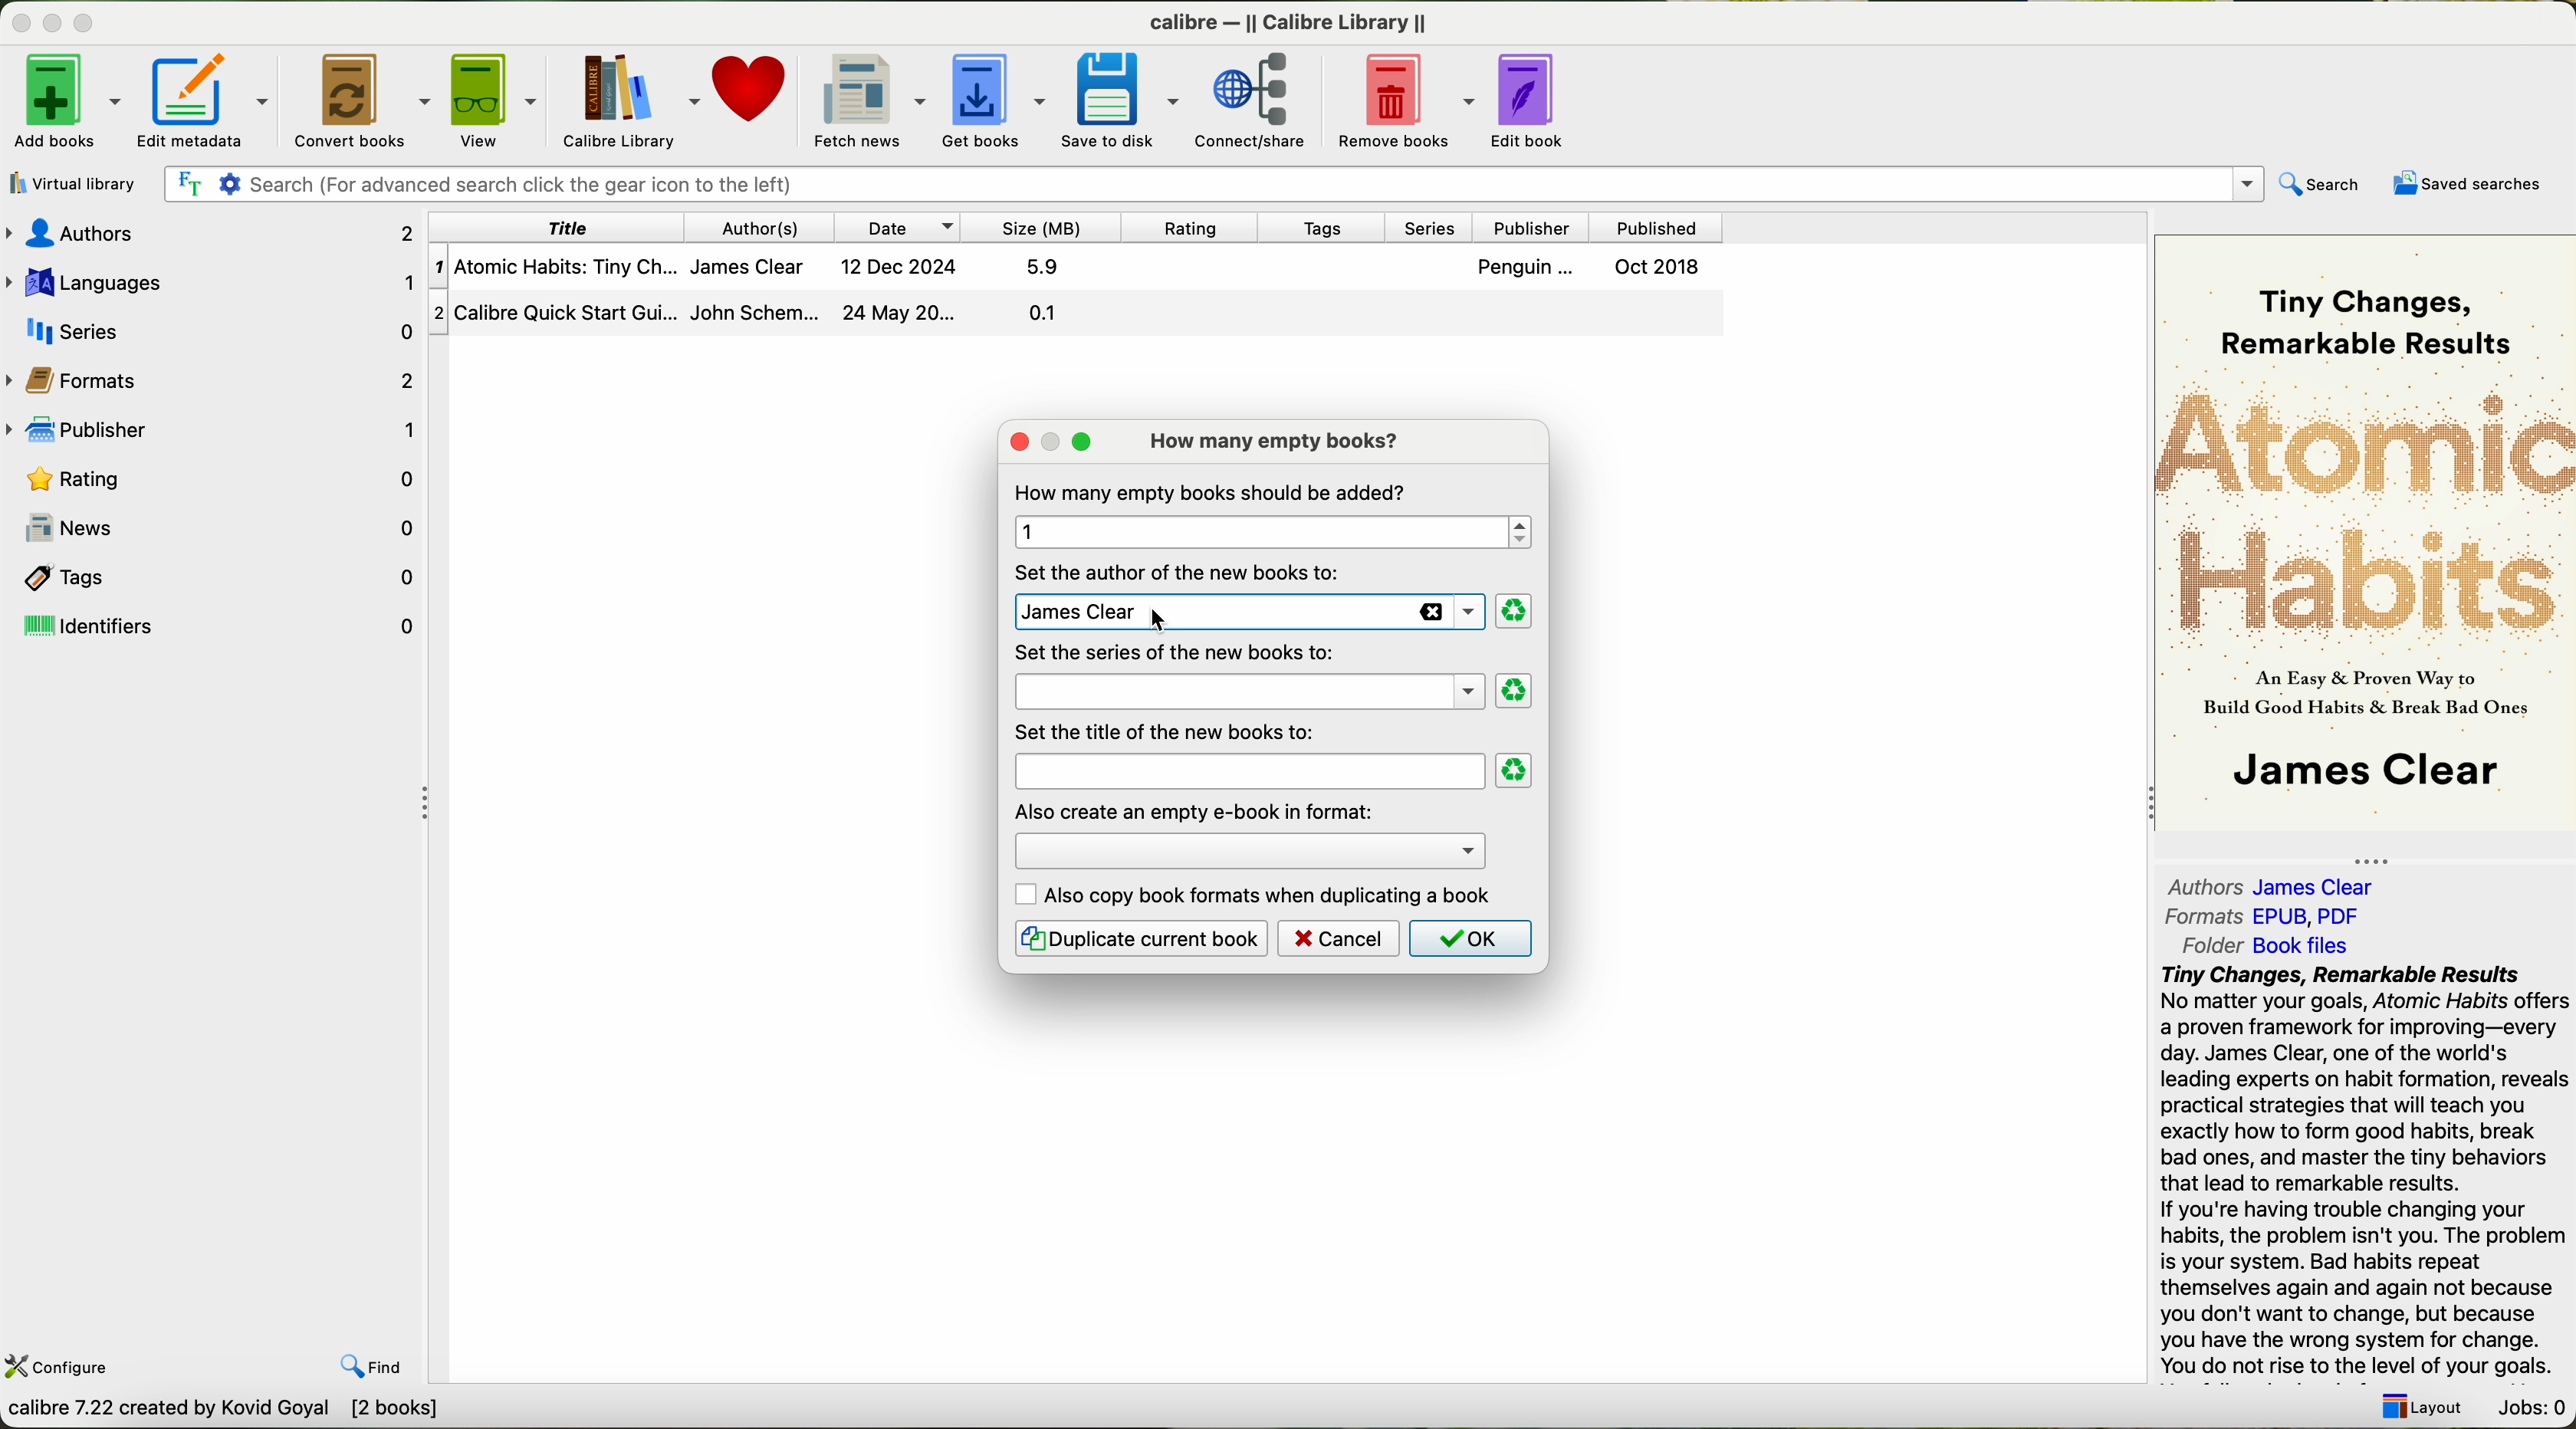 The width and height of the screenshot is (2576, 1429). Describe the element at coordinates (216, 379) in the screenshot. I see `formats` at that location.